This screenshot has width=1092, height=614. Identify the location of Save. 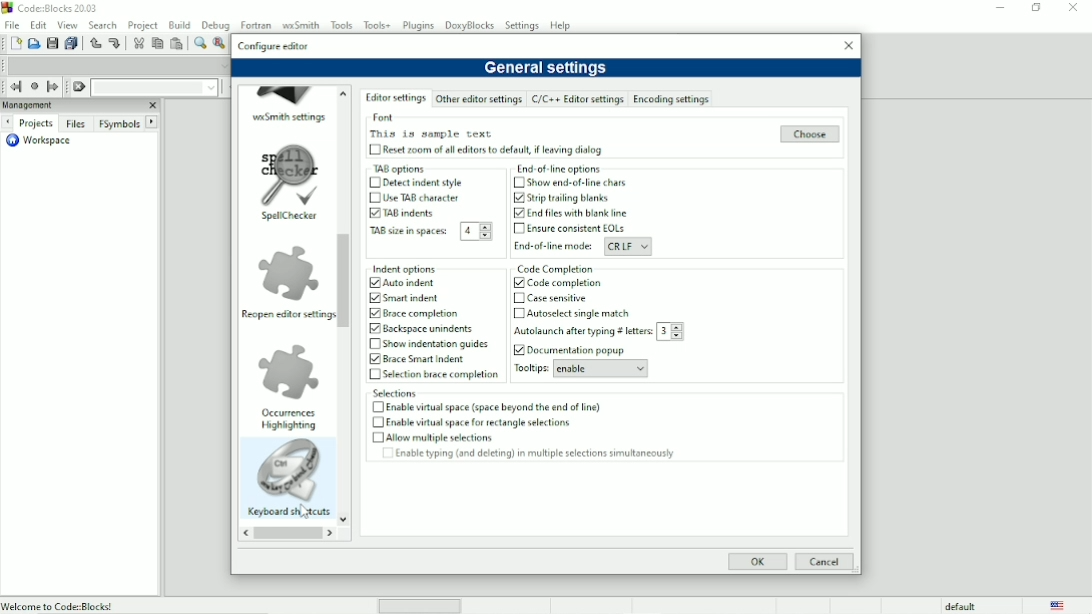
(51, 43).